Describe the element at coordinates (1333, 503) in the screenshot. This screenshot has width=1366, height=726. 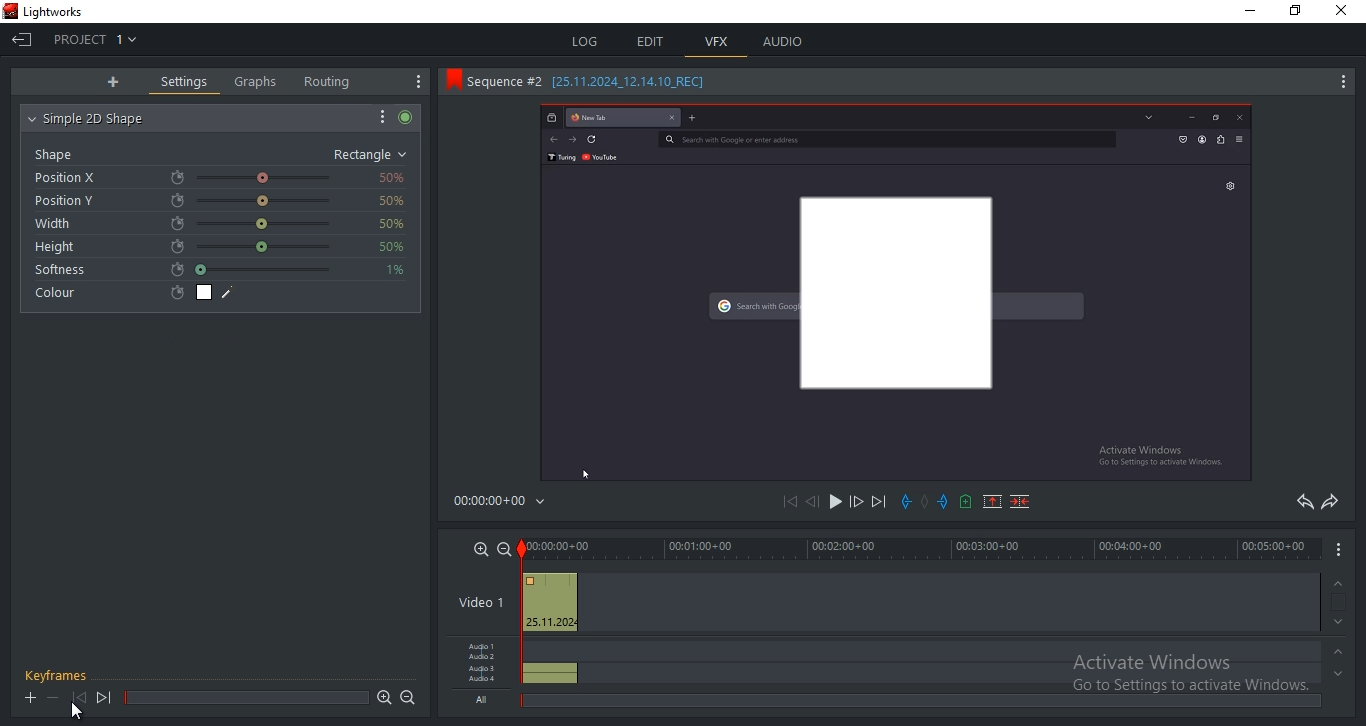
I see `redo` at that location.